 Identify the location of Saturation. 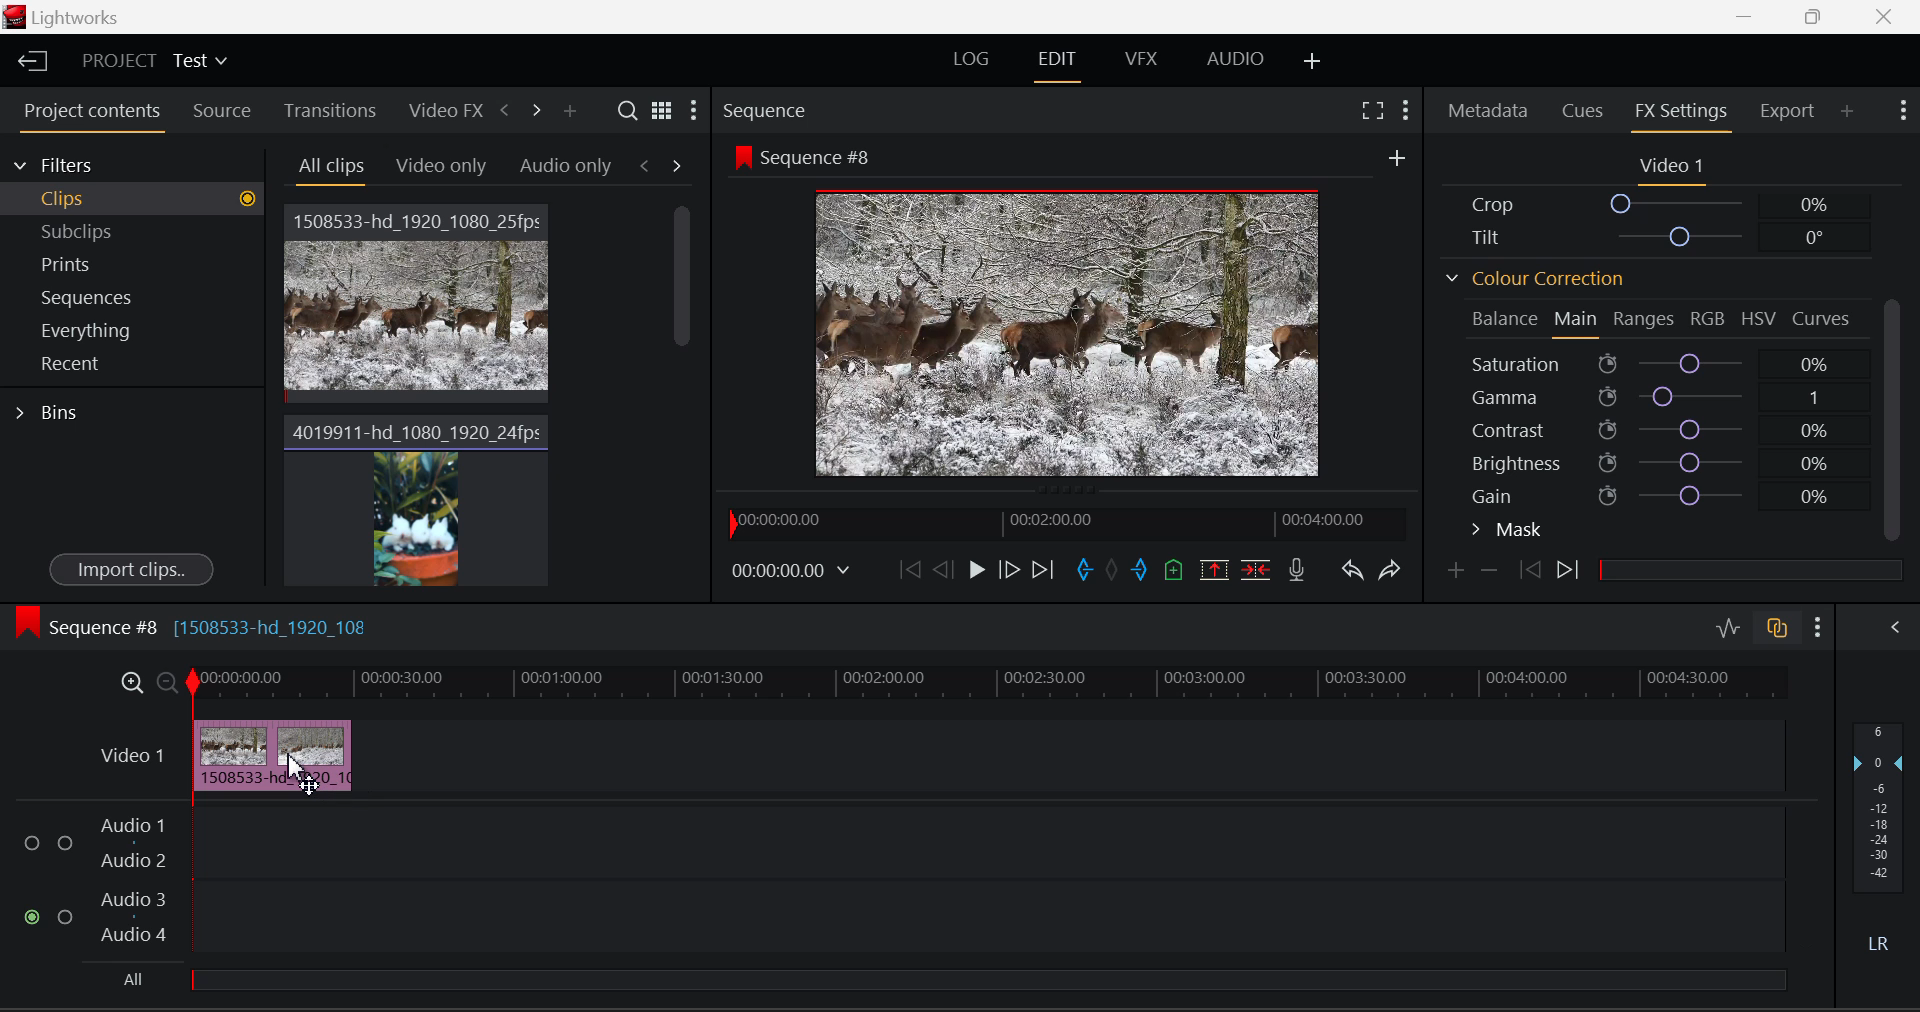
(1648, 363).